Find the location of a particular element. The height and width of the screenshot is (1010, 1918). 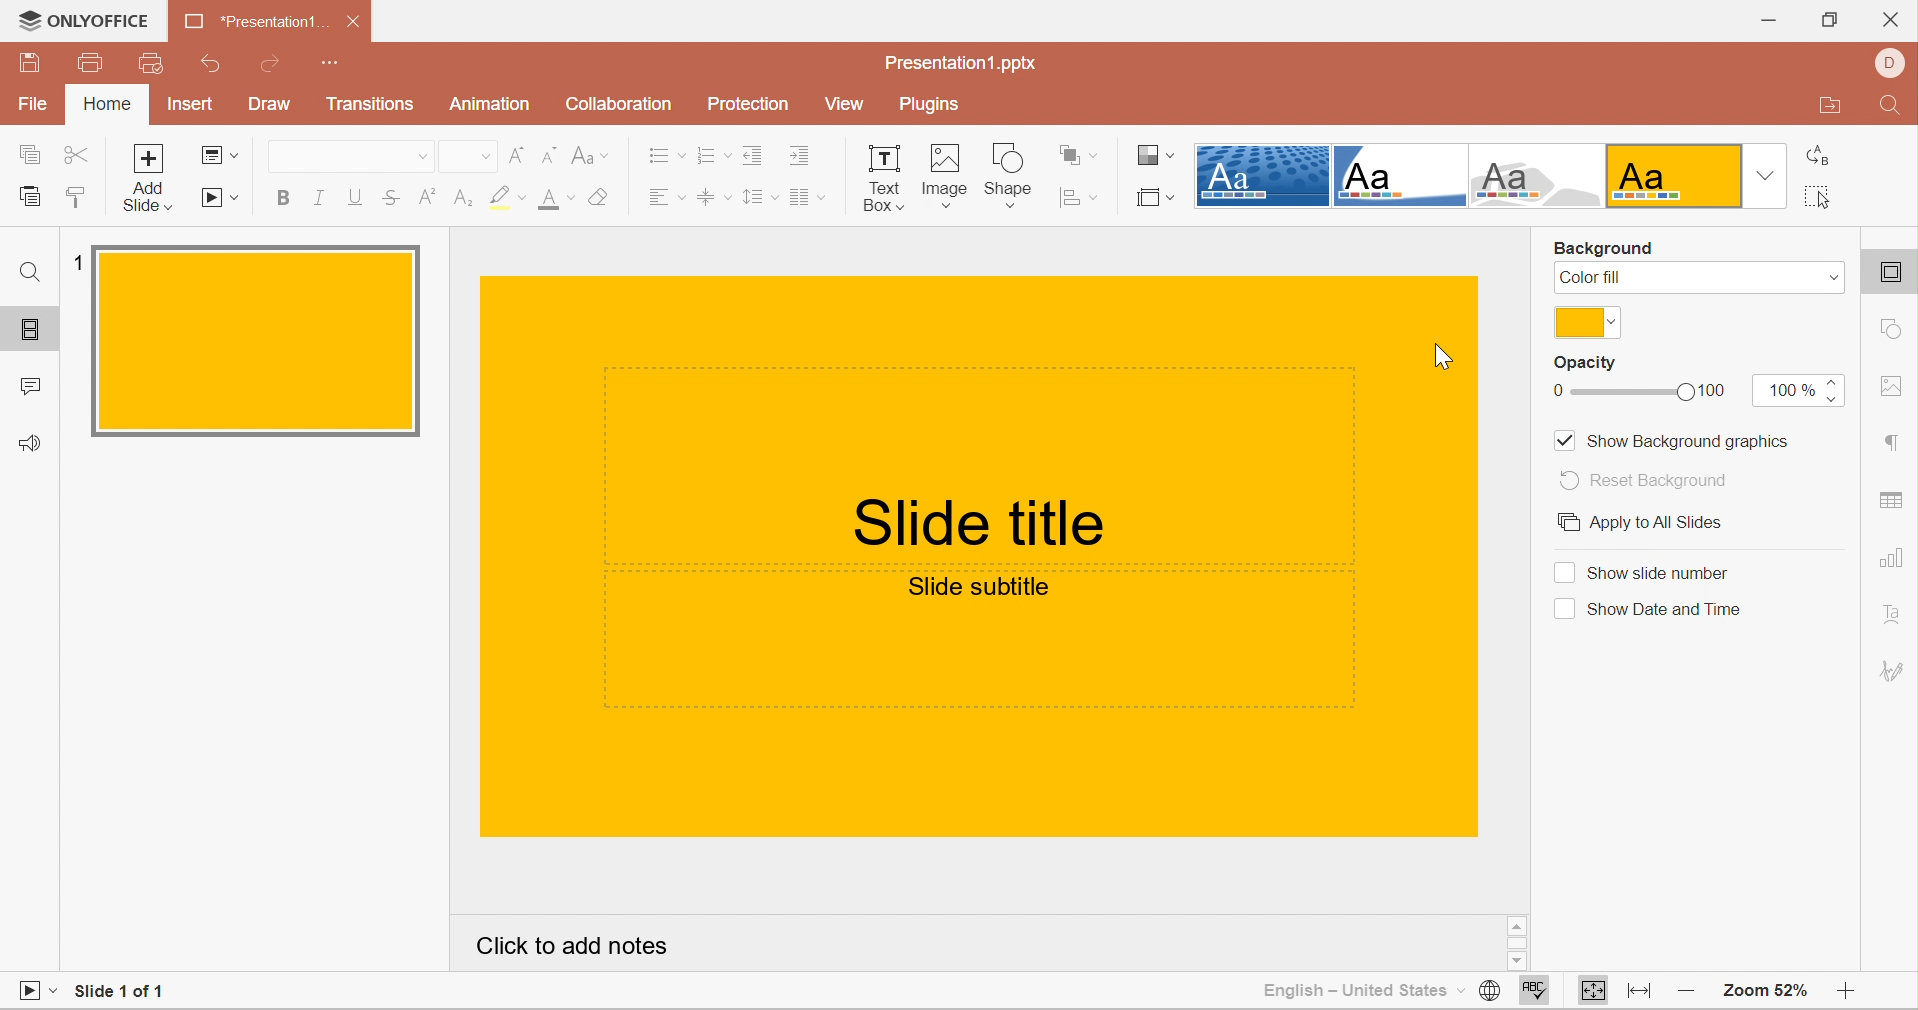

Scroll Bar is located at coordinates (1847, 946).